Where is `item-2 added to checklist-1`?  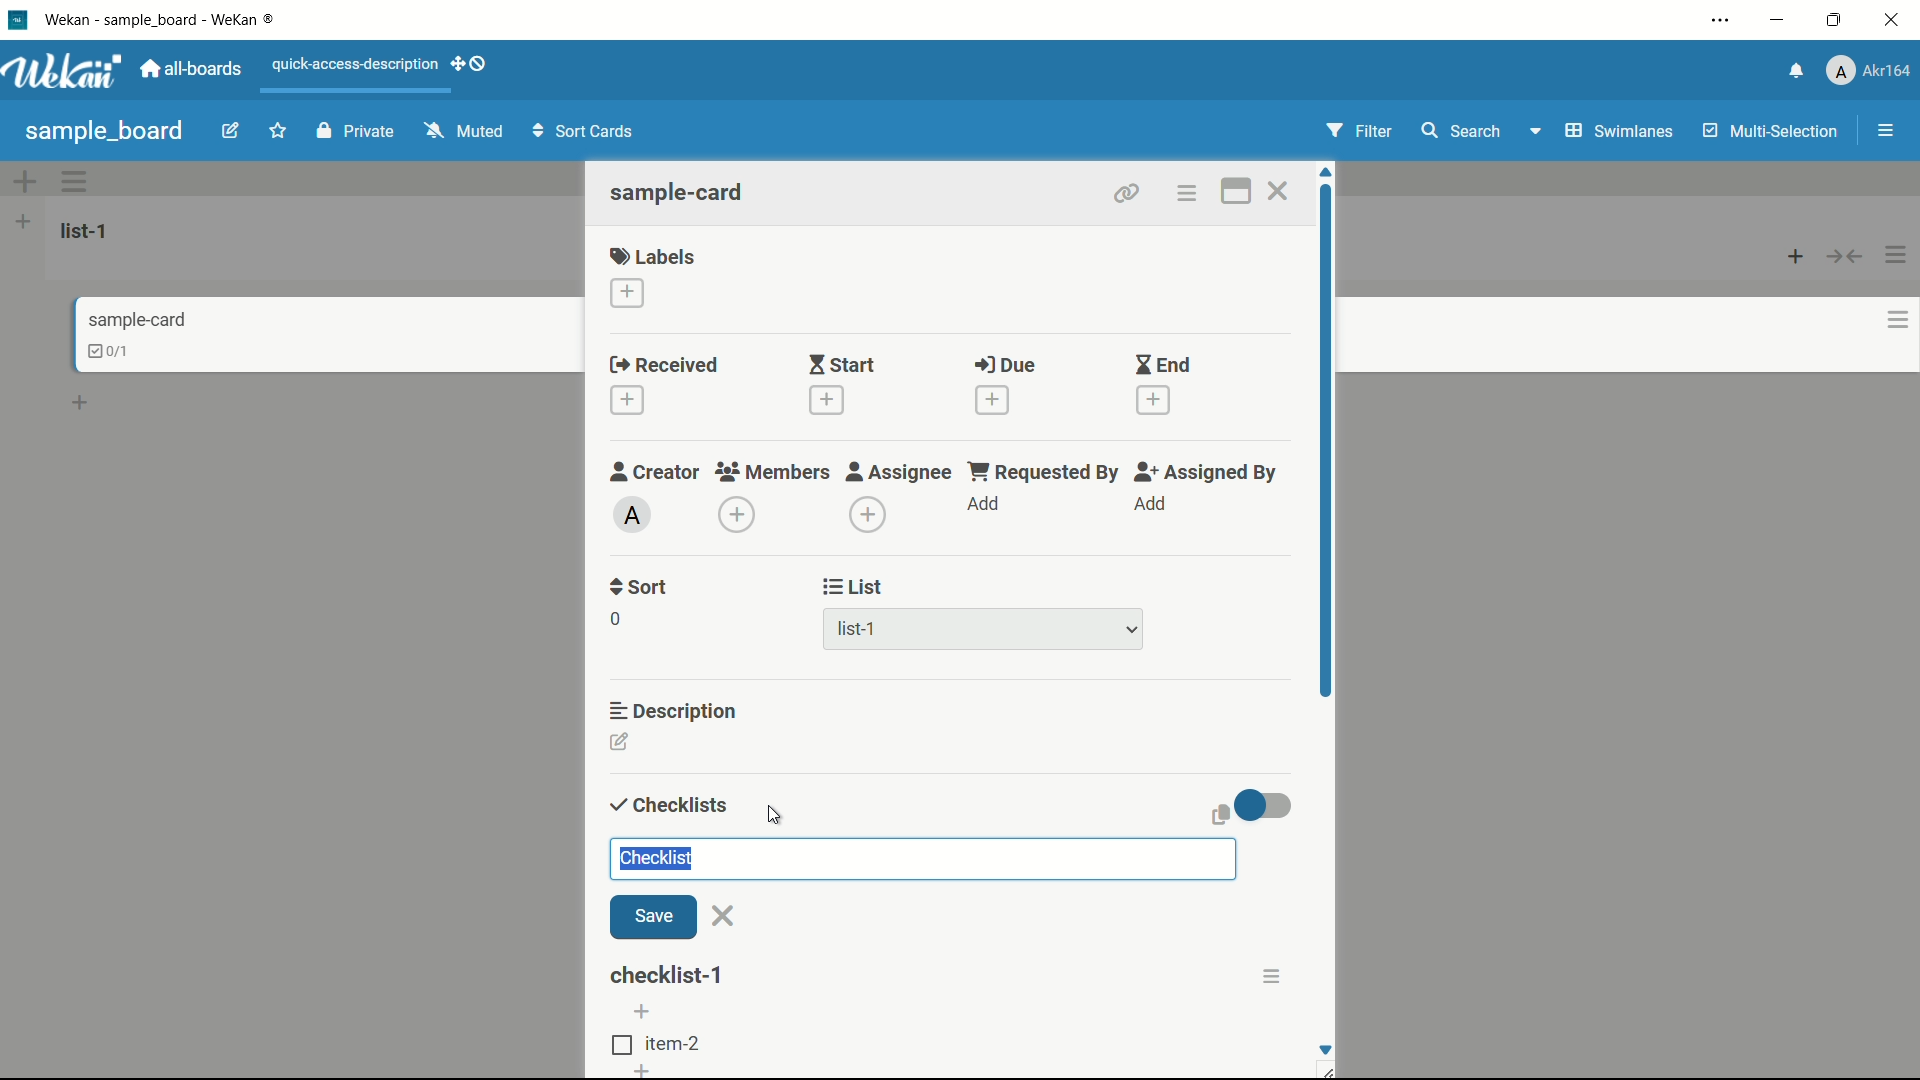
item-2 added to checklist-1 is located at coordinates (659, 1045).